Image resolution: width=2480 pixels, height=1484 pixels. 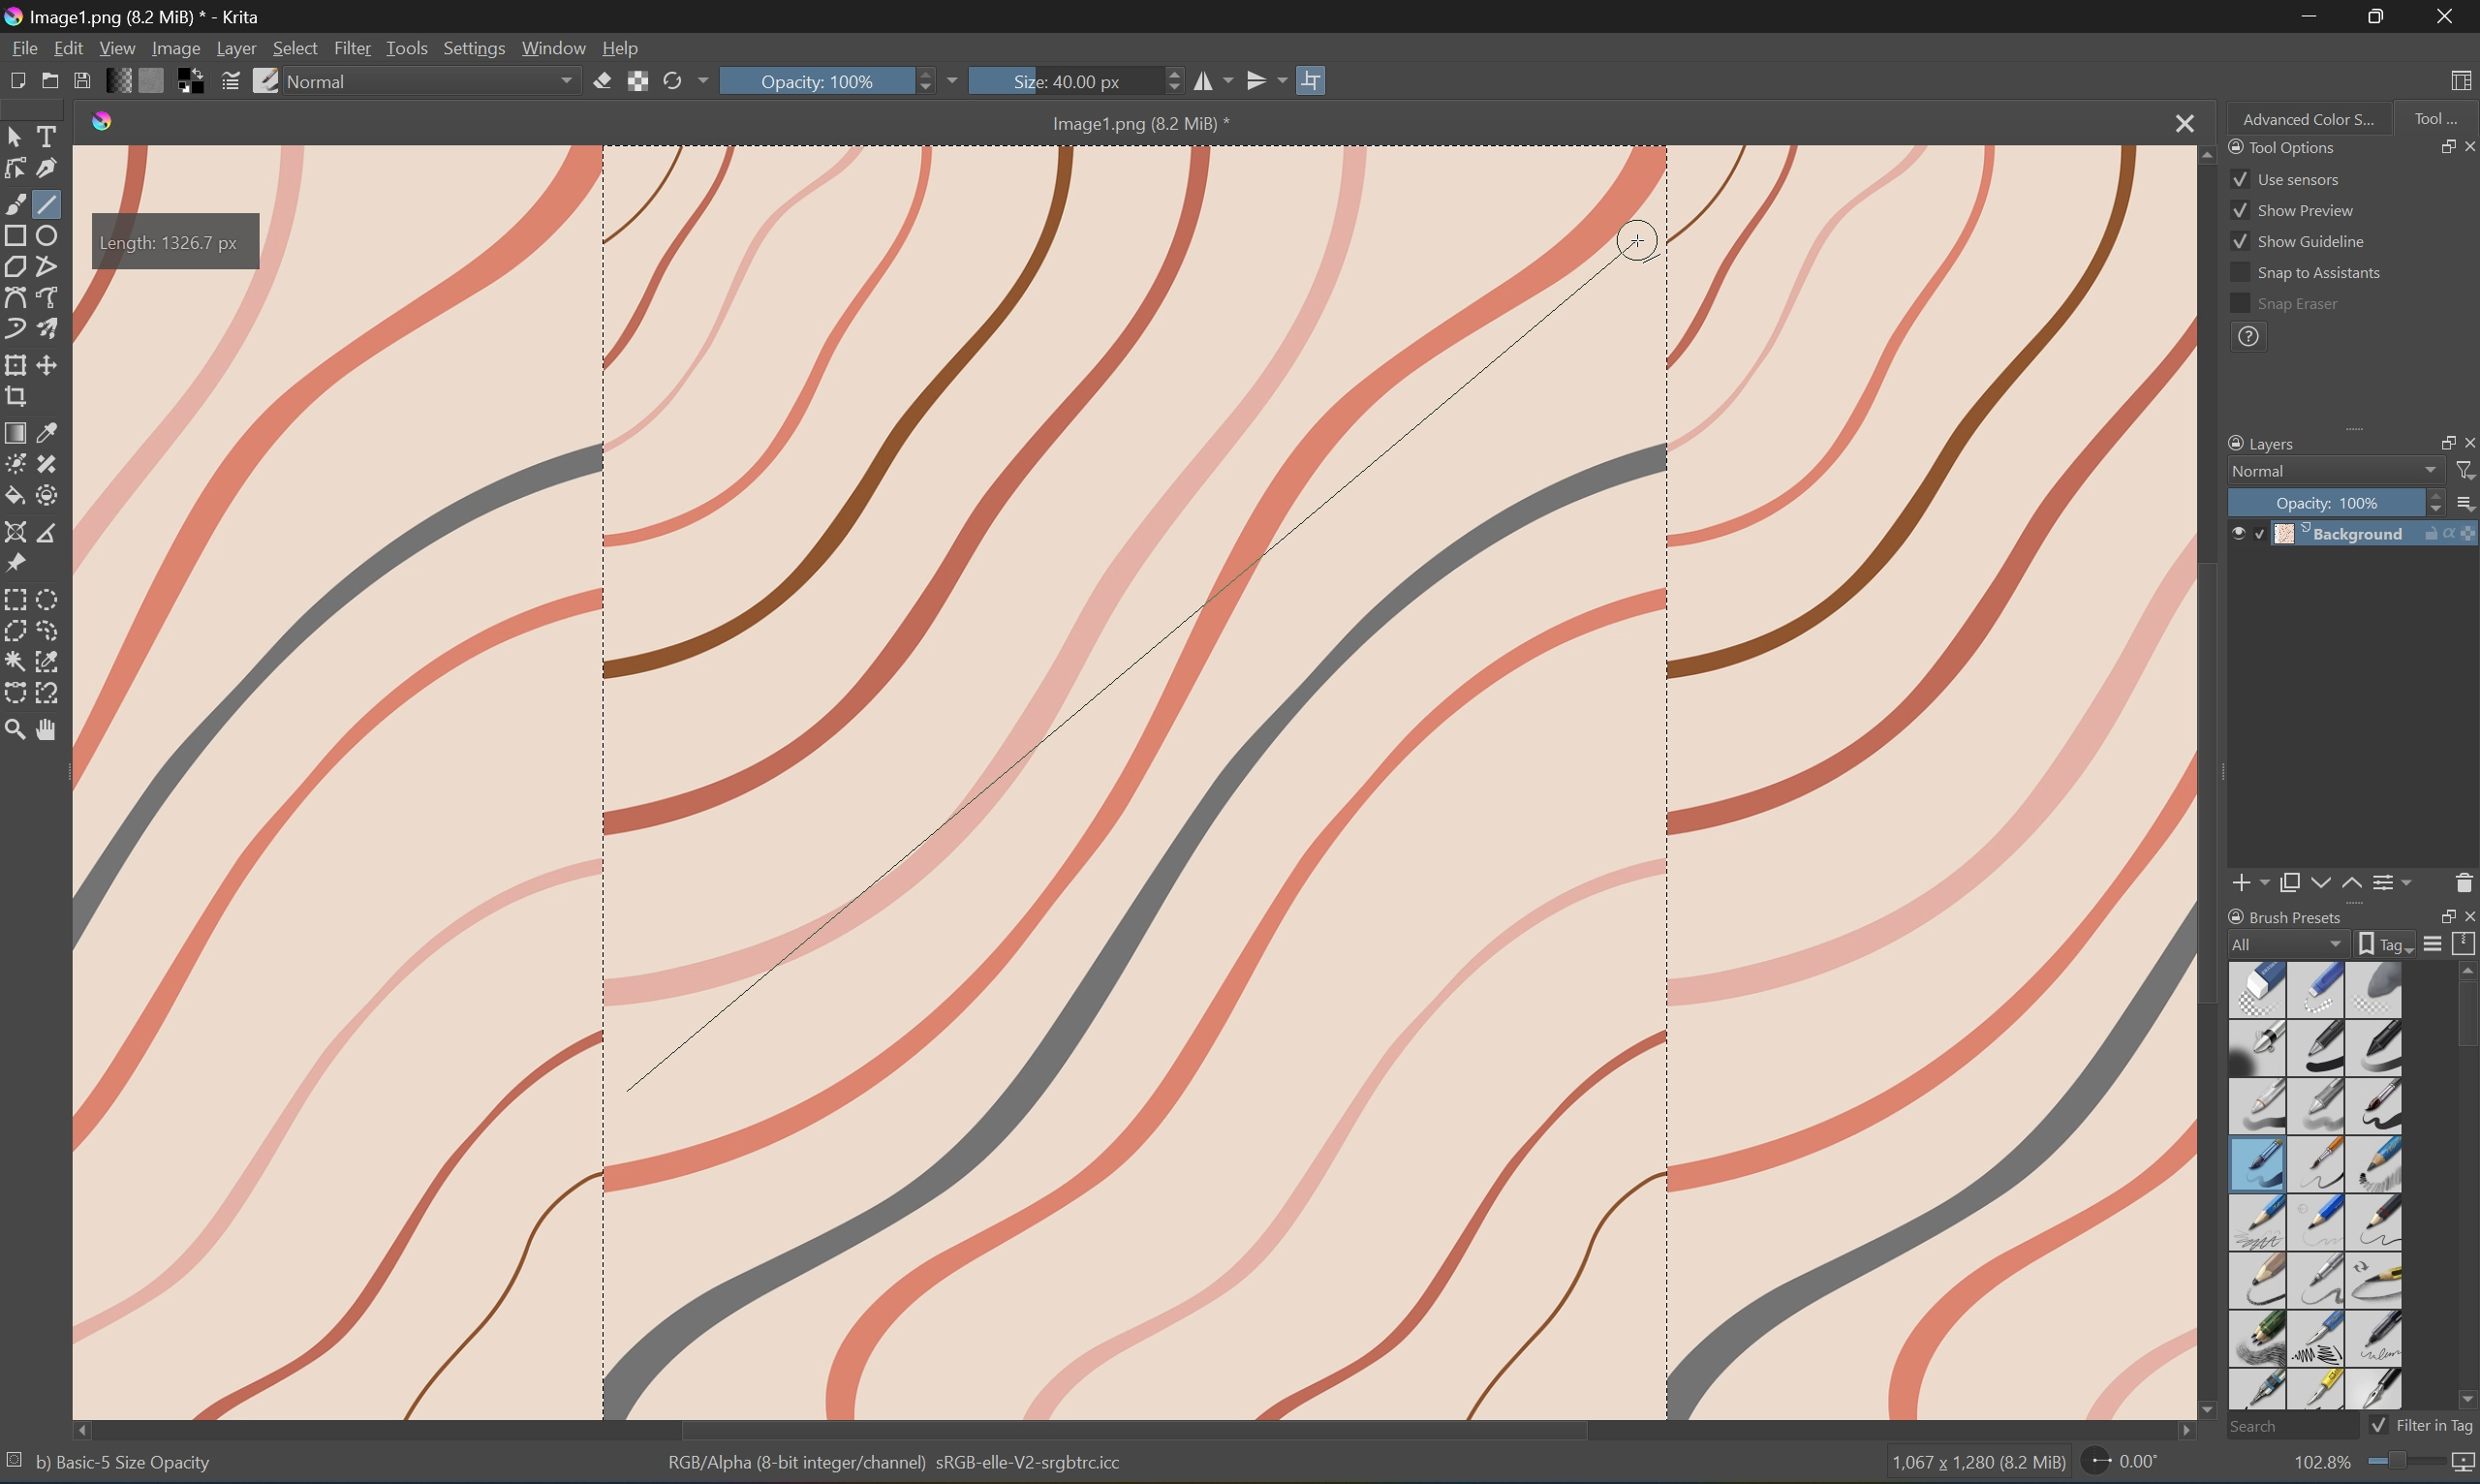 What do you see at coordinates (2383, 16) in the screenshot?
I see `Restore Down` at bounding box center [2383, 16].